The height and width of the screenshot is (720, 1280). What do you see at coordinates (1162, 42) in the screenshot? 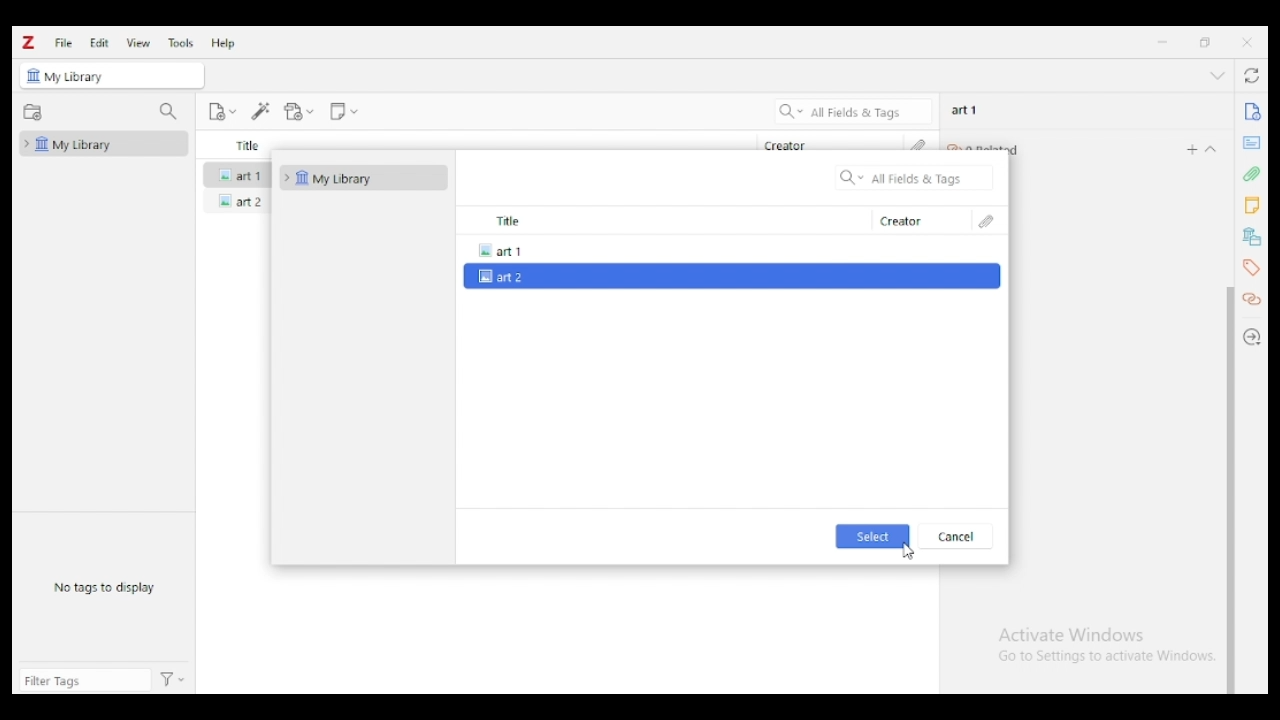
I see `minimize` at bounding box center [1162, 42].